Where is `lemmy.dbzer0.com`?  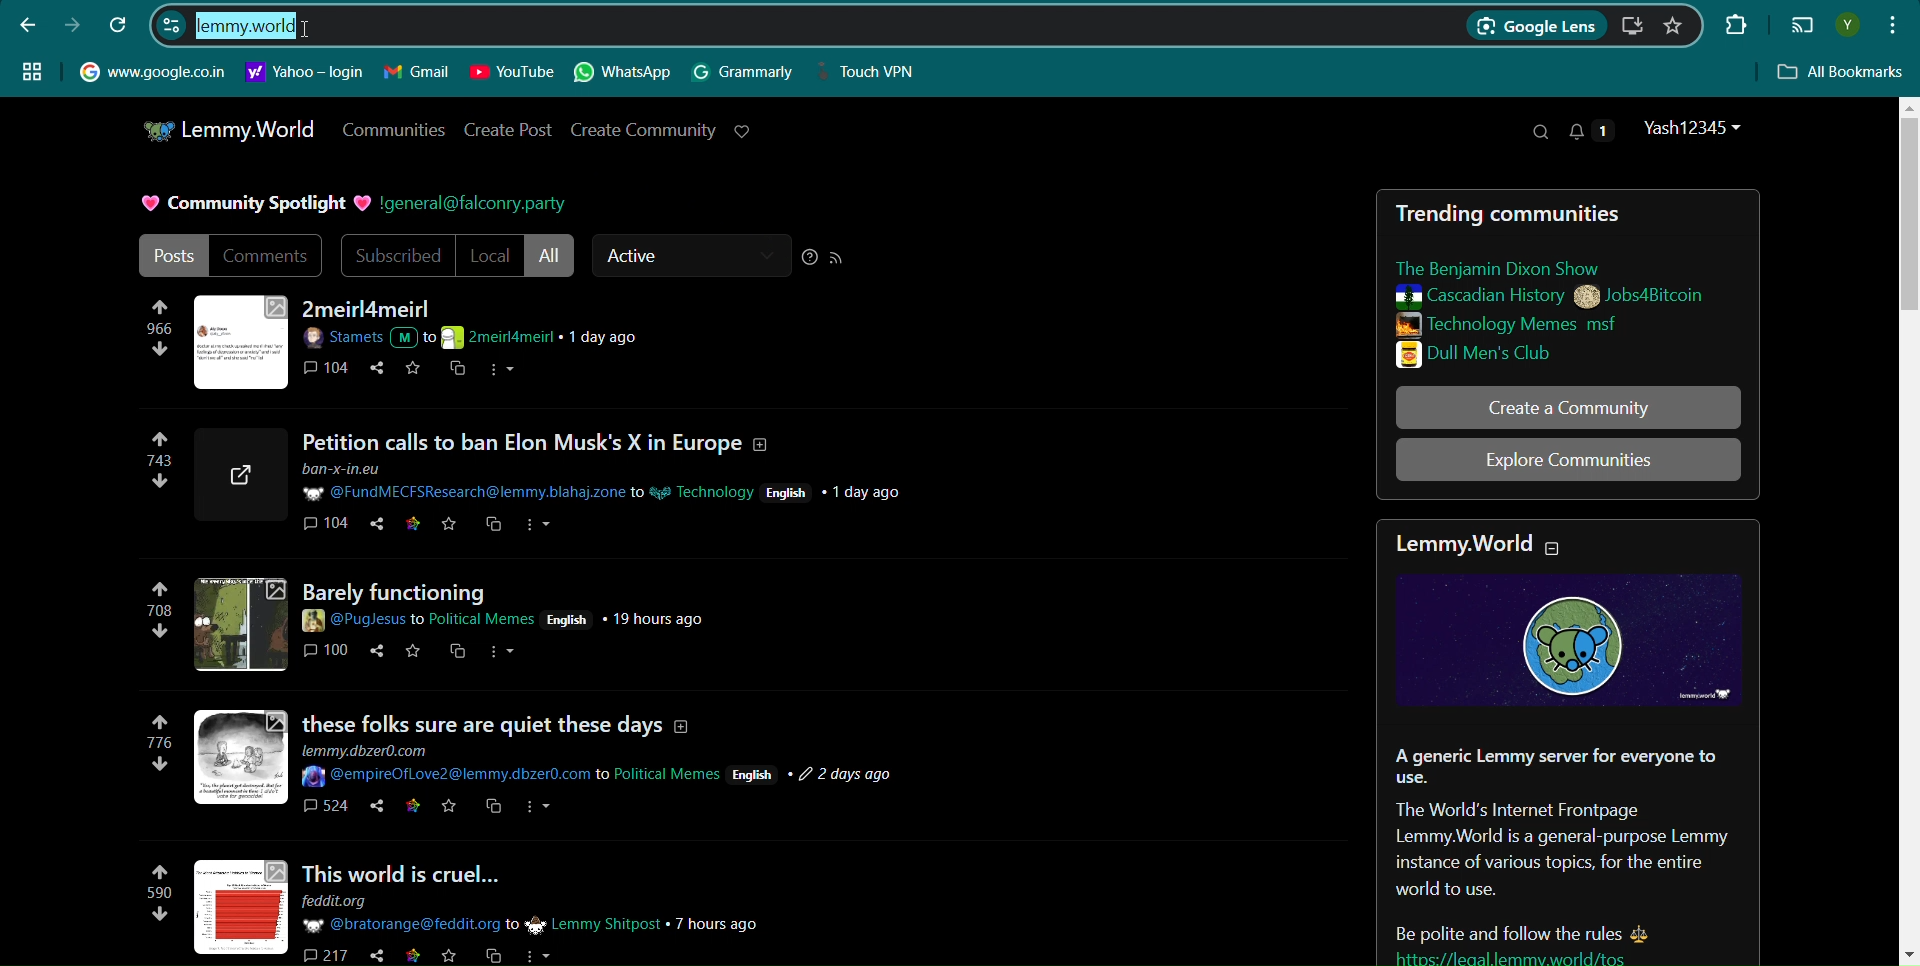 lemmy.dbzer0.com is located at coordinates (374, 749).